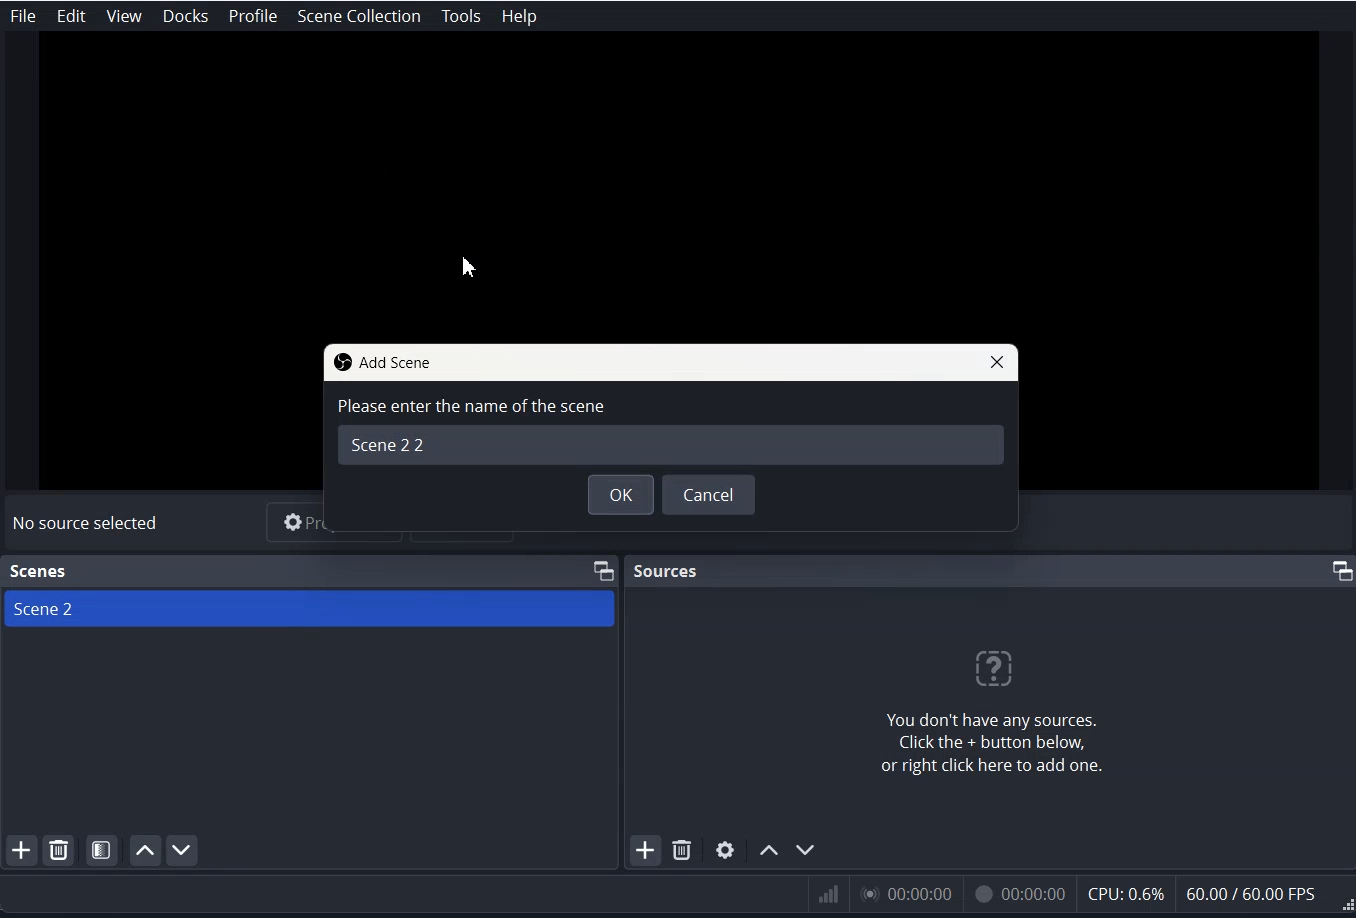 Image resolution: width=1356 pixels, height=918 pixels. Describe the element at coordinates (71, 17) in the screenshot. I see `Edit` at that location.